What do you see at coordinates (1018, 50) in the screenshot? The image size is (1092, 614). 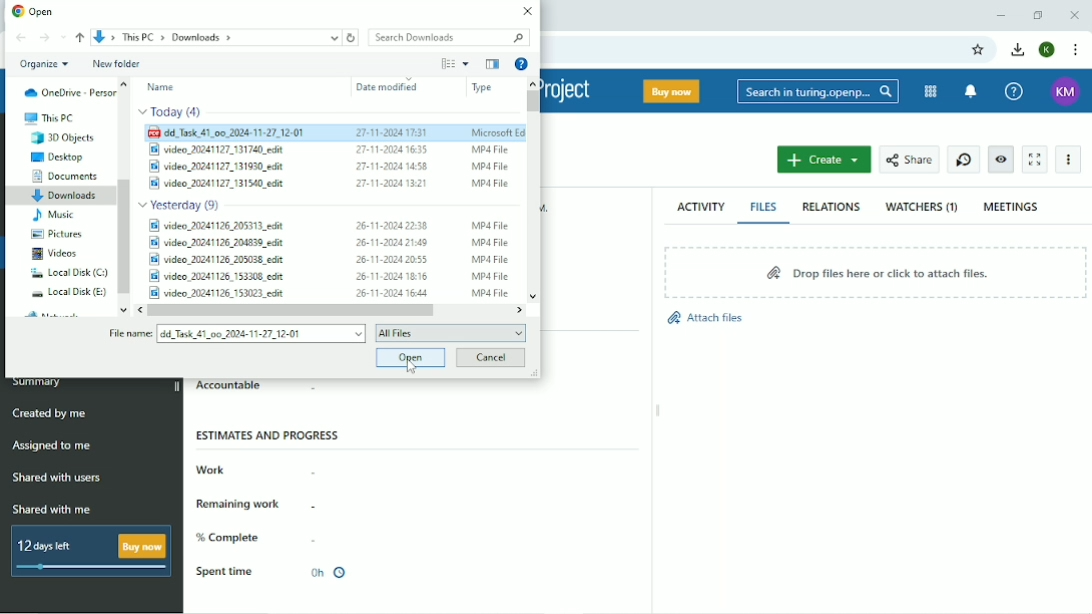 I see `Download` at bounding box center [1018, 50].